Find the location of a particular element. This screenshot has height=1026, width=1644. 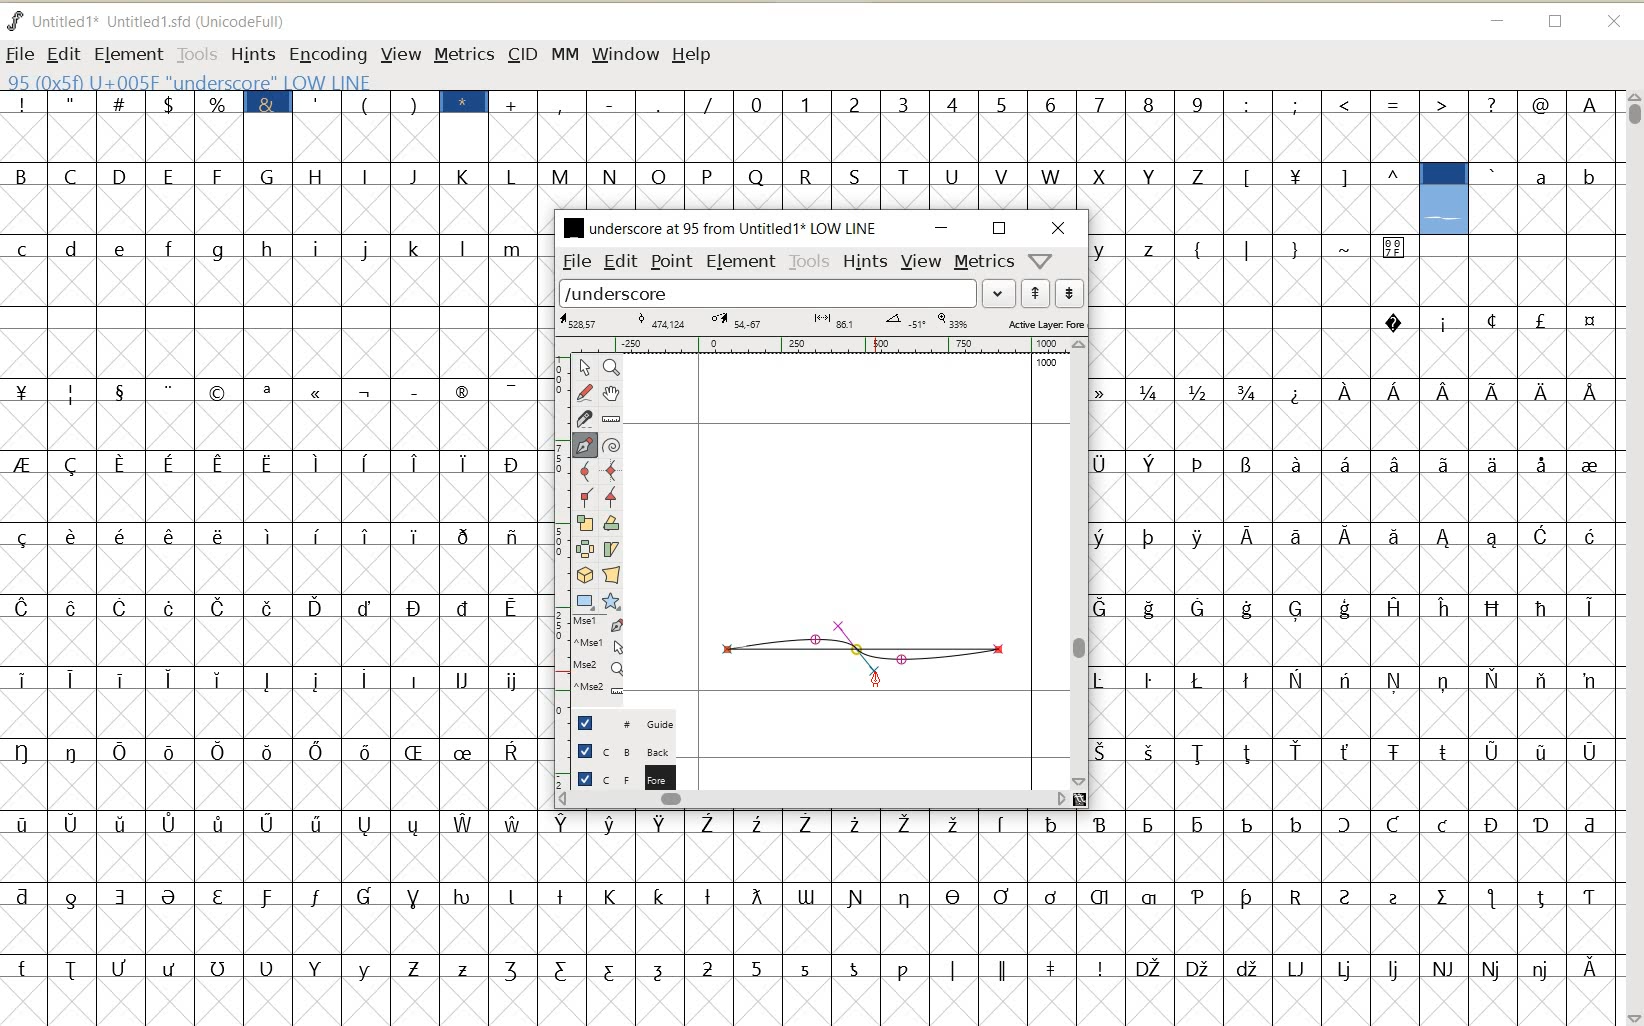

CURSOR POSITION is located at coordinates (880, 681).